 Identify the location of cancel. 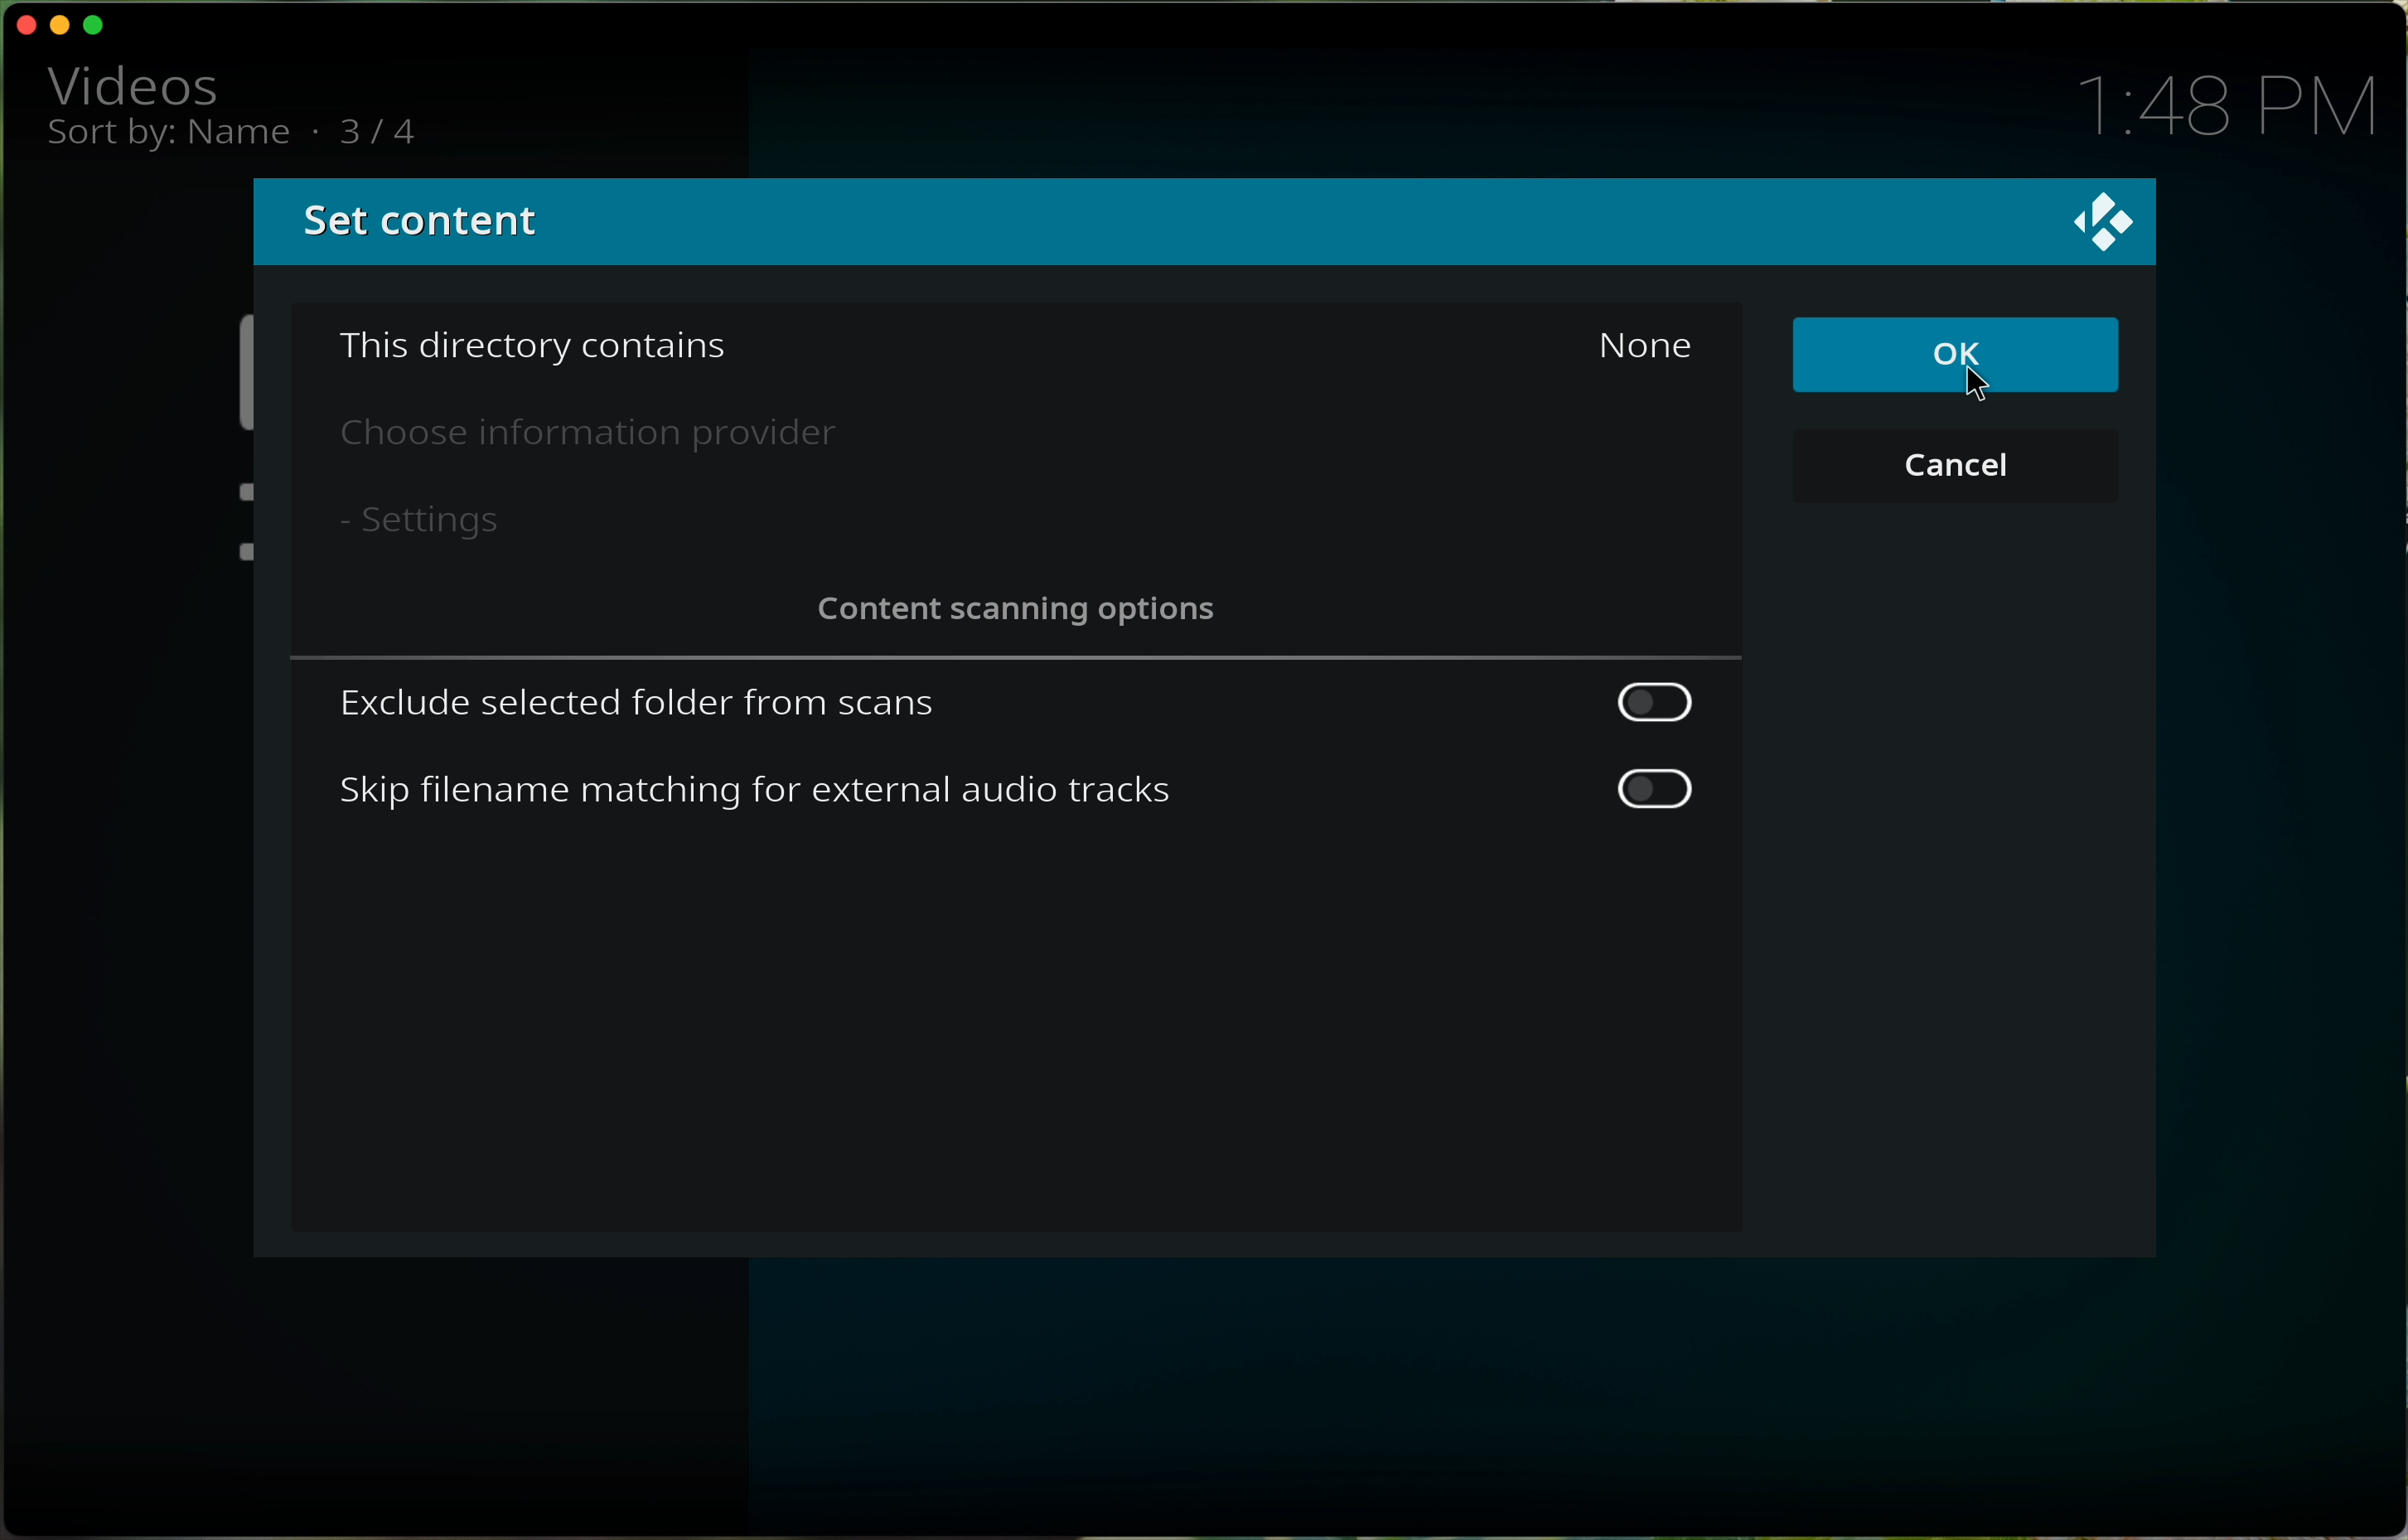
(1957, 463).